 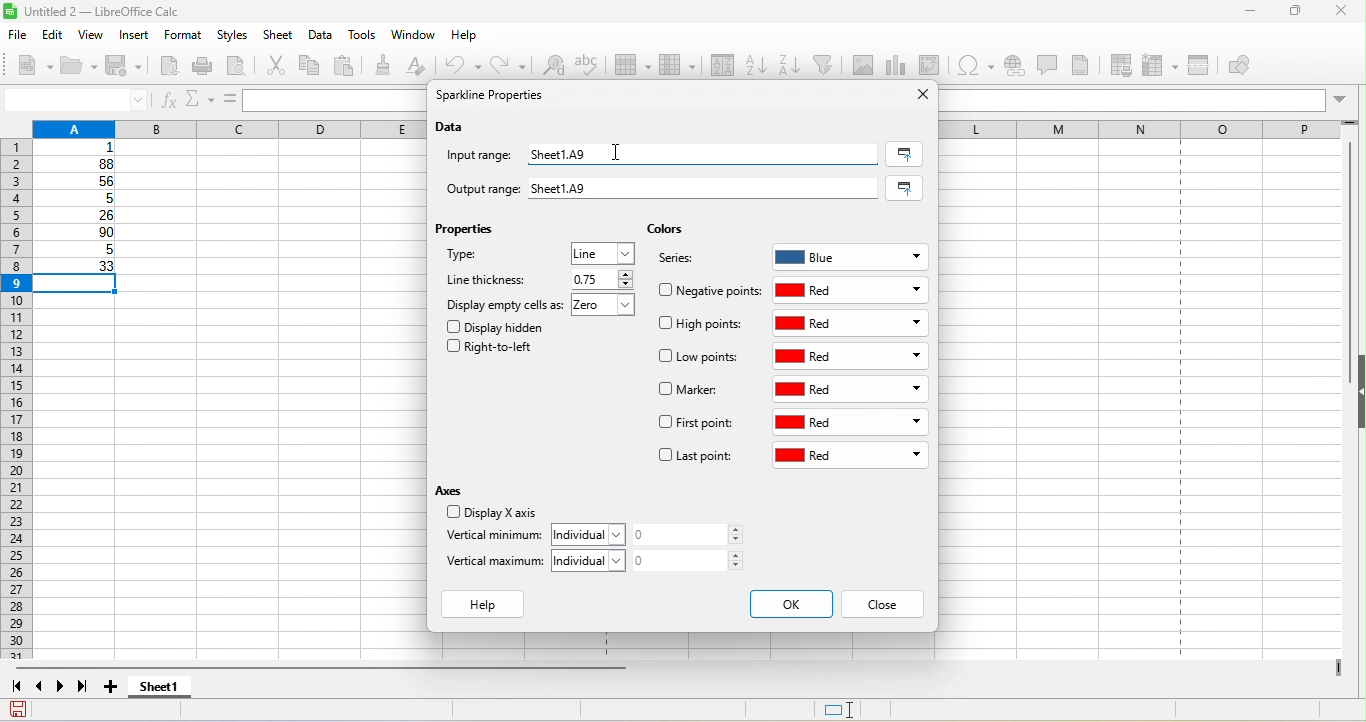 What do you see at coordinates (554, 68) in the screenshot?
I see `find and replace` at bounding box center [554, 68].